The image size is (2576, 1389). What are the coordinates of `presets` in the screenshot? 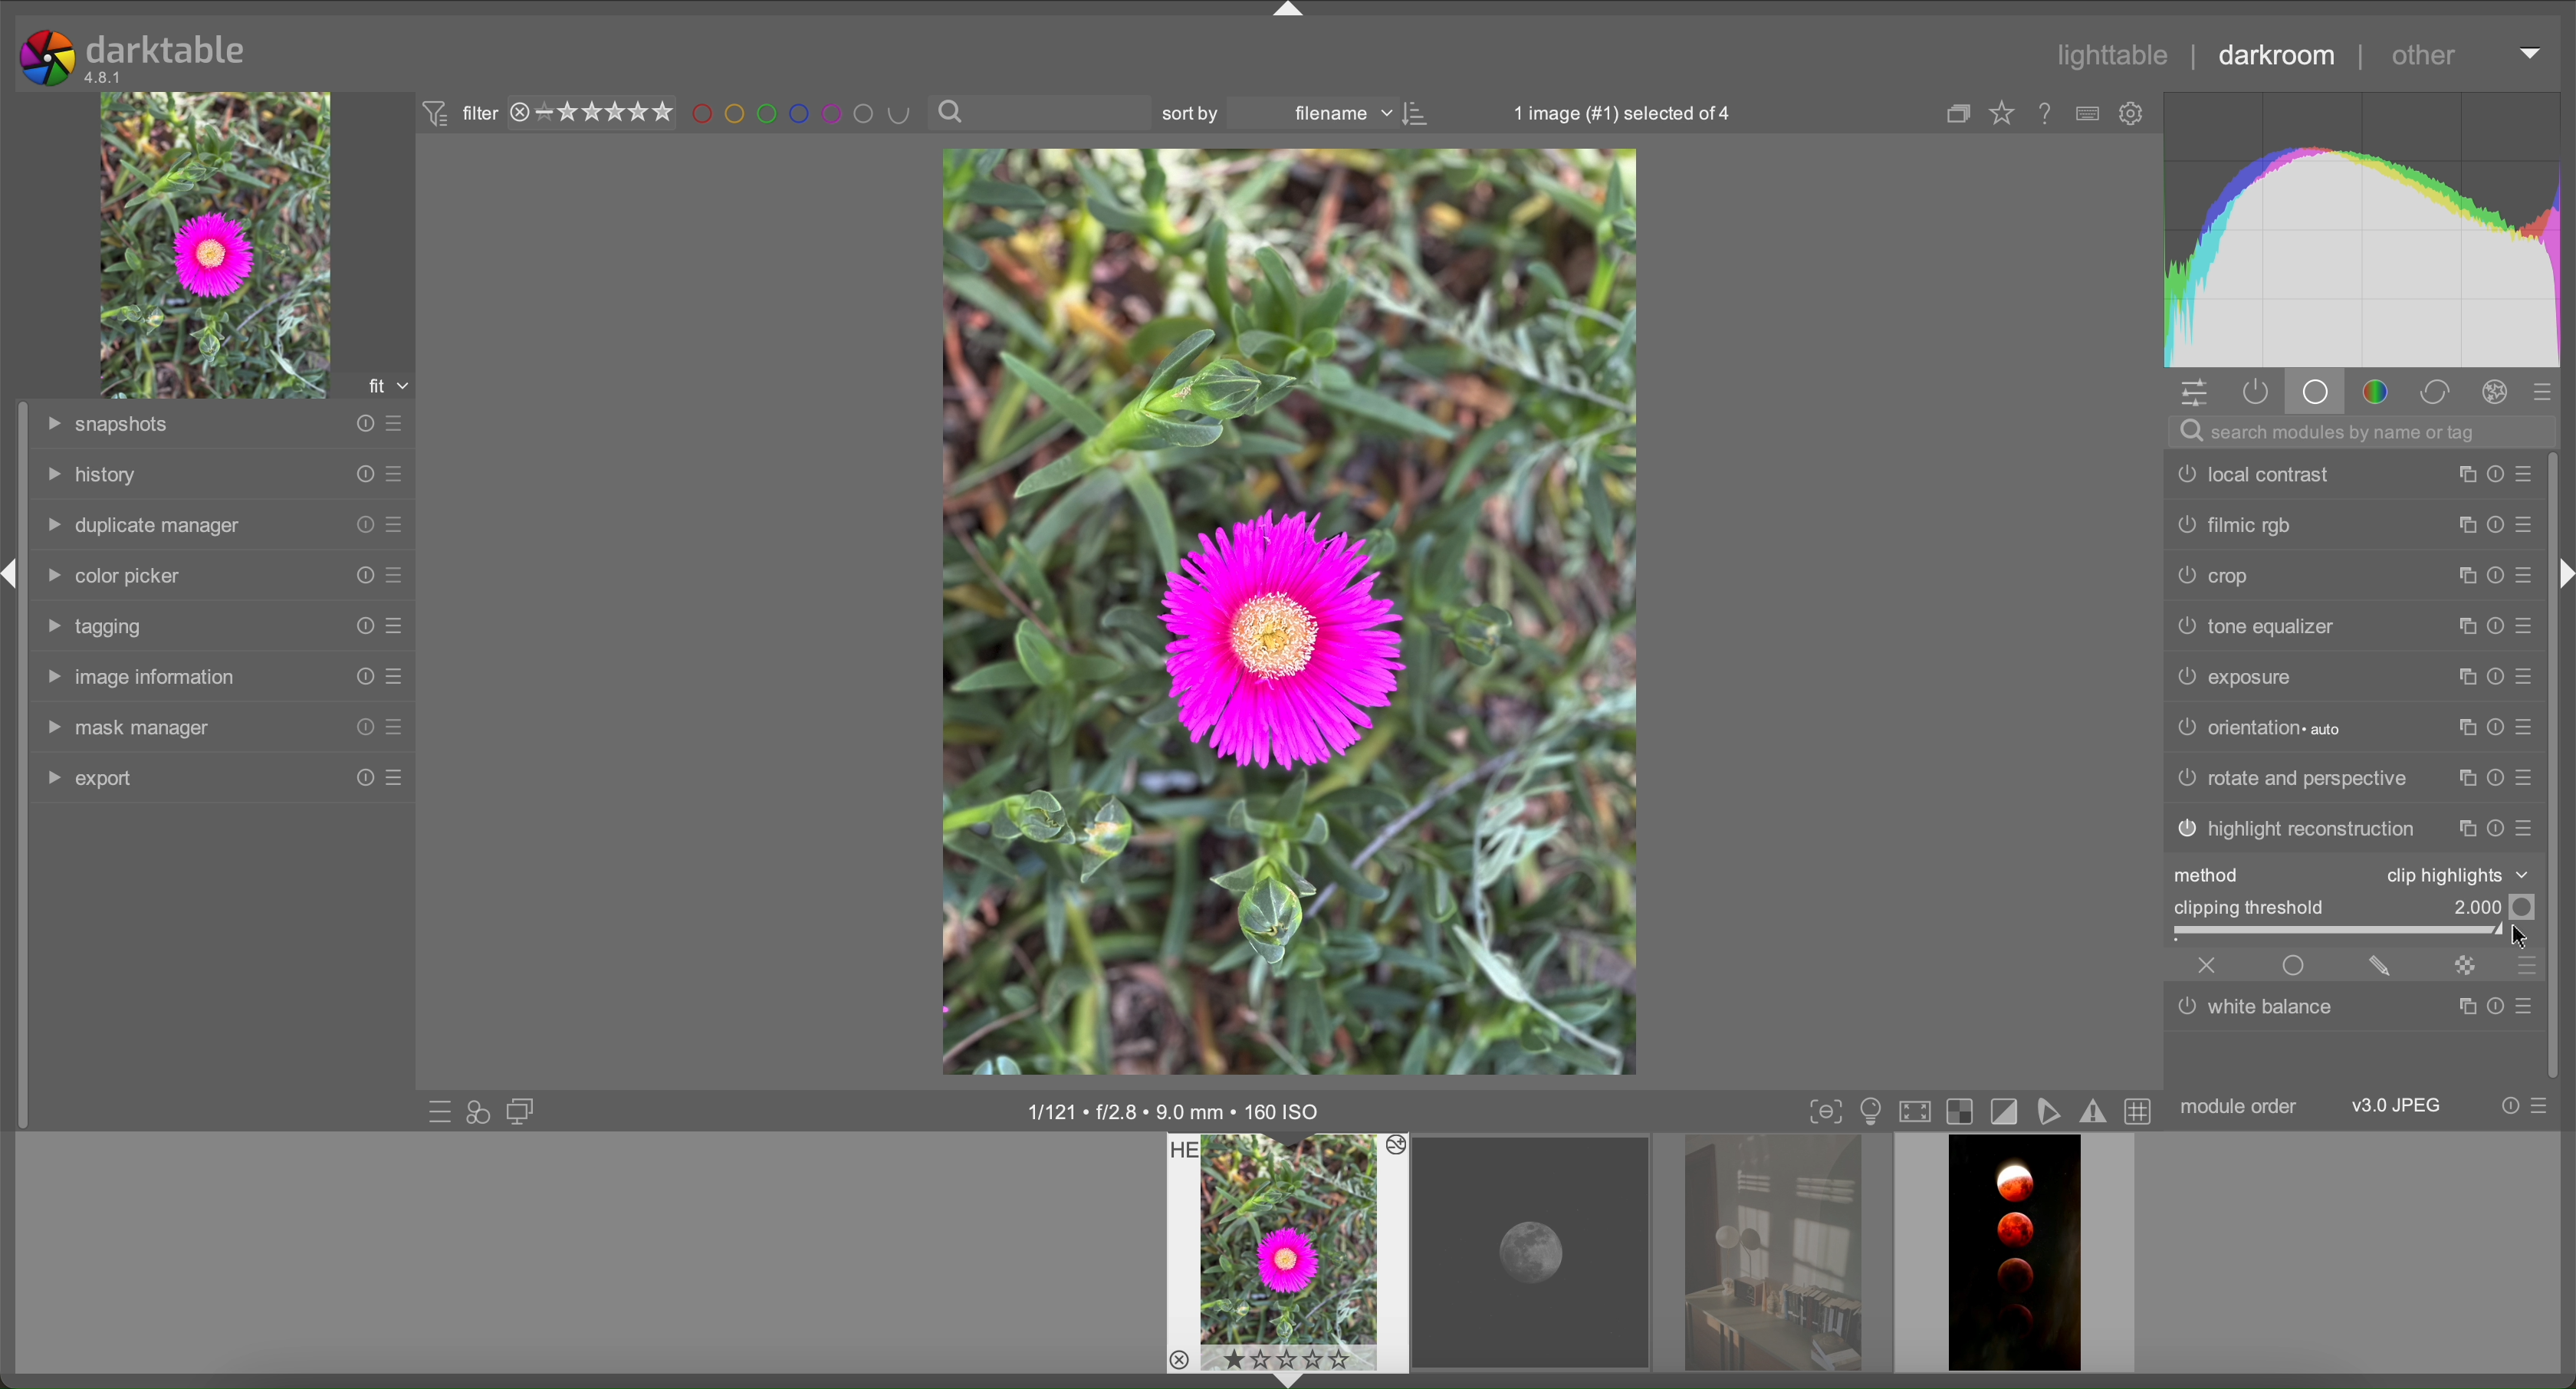 It's located at (400, 475).